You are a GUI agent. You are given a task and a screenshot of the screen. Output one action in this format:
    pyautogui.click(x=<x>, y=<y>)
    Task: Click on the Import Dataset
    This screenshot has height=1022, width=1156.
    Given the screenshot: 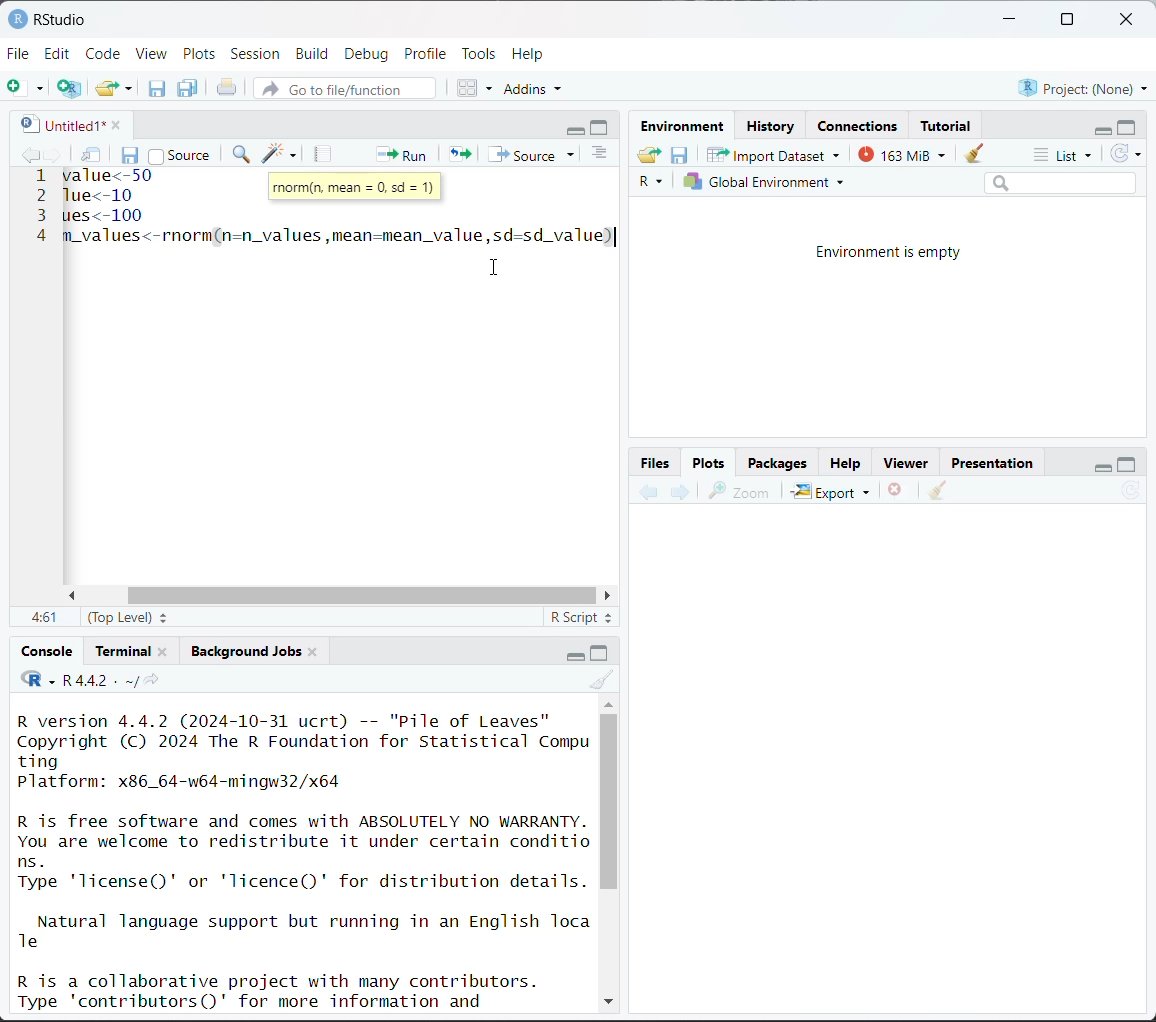 What is the action you would take?
    pyautogui.click(x=774, y=154)
    